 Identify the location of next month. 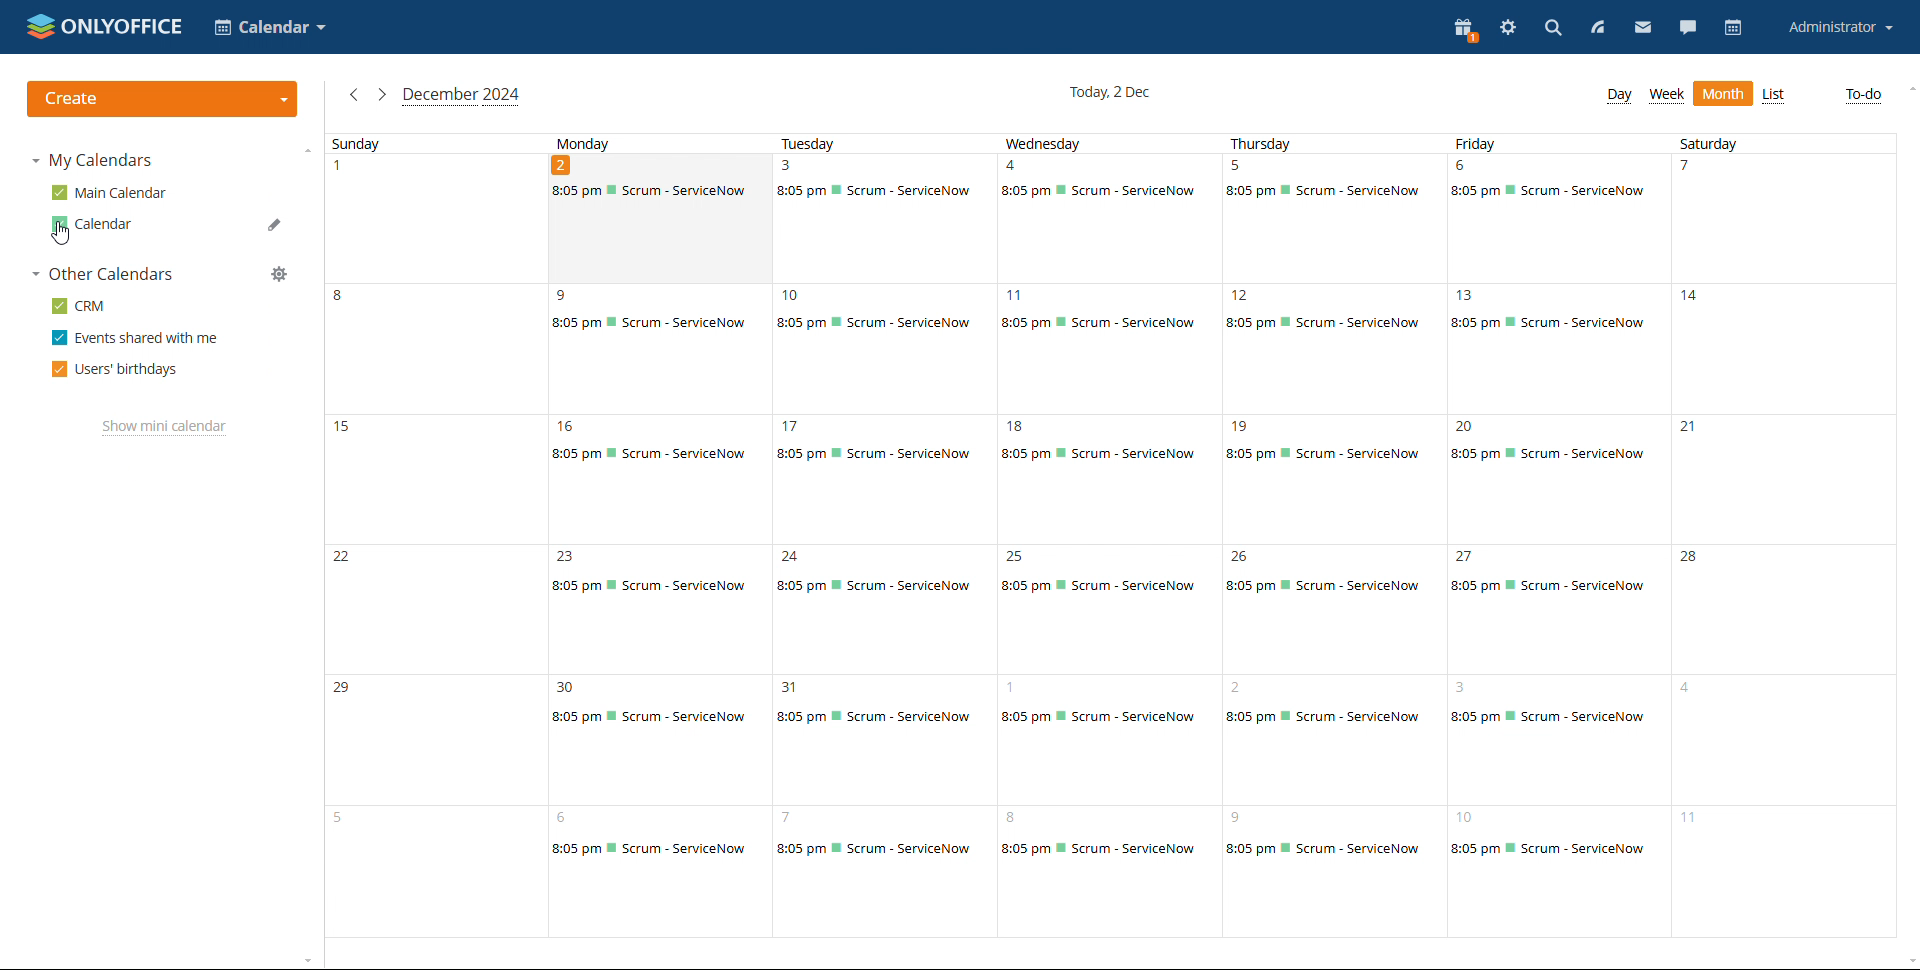
(381, 94).